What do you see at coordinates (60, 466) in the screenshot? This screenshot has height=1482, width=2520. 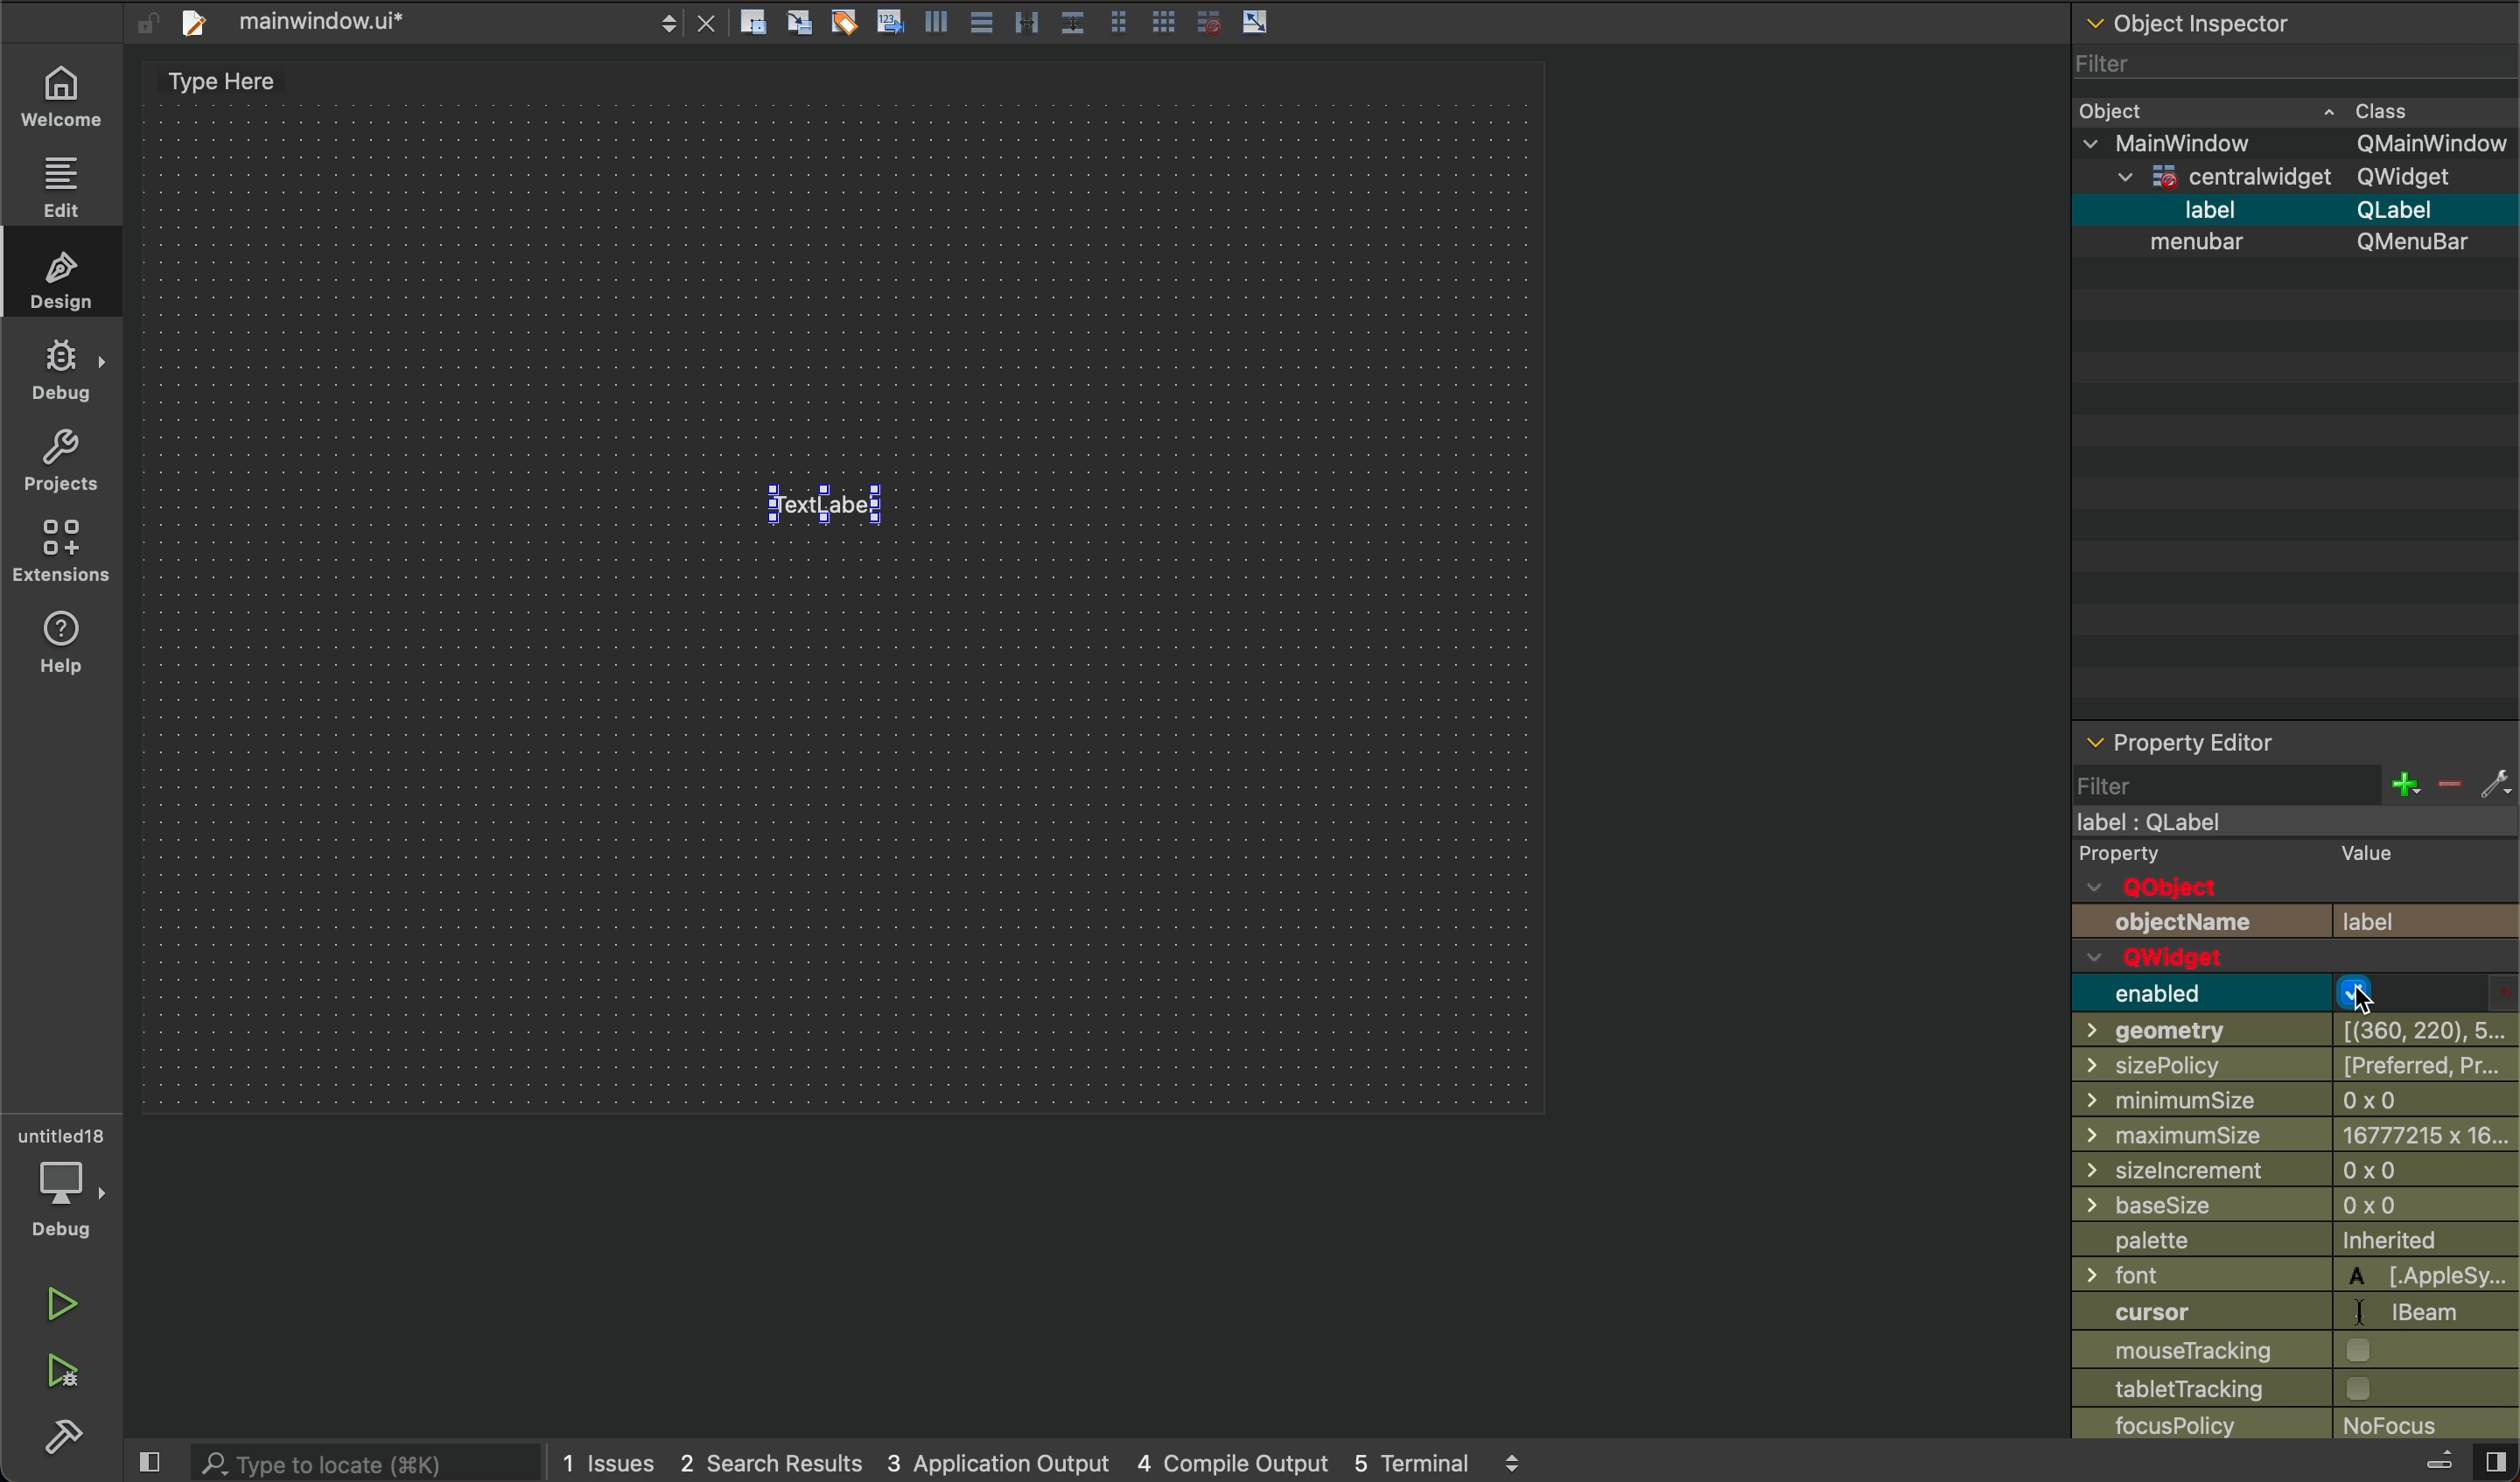 I see `project` at bounding box center [60, 466].